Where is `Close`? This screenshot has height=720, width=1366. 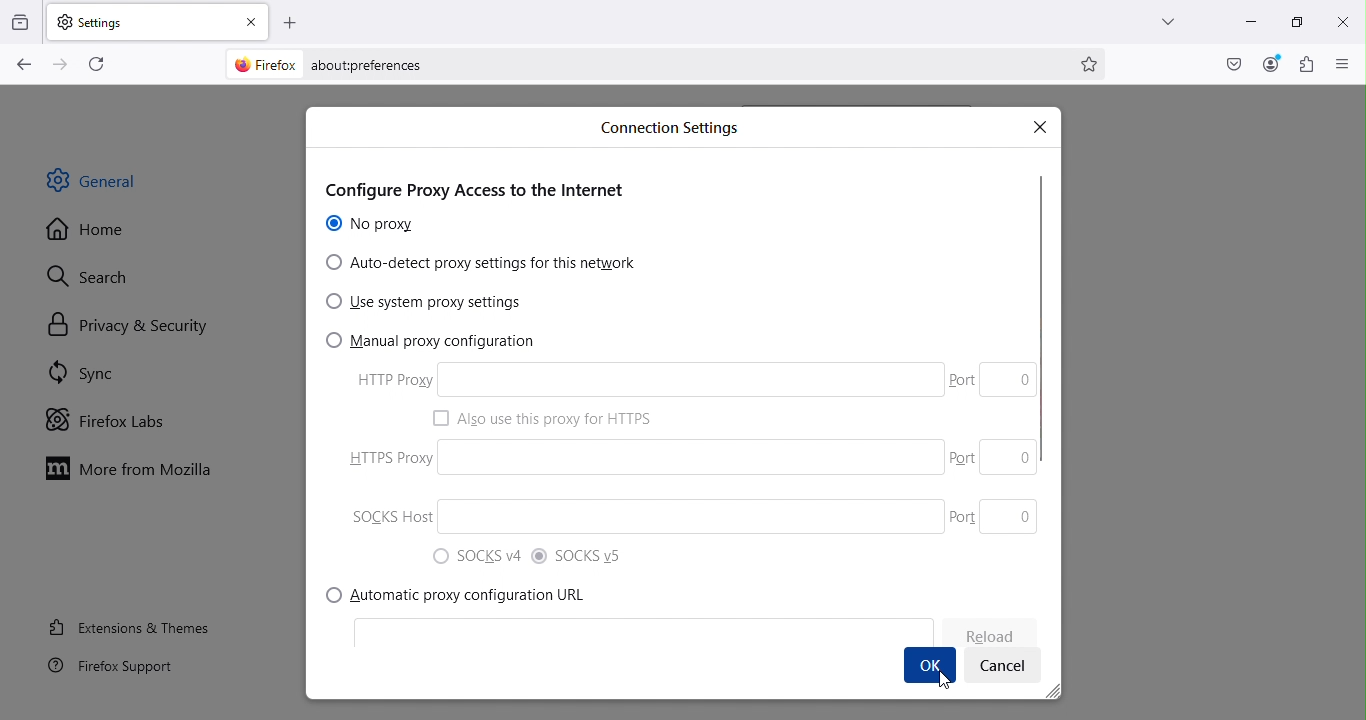
Close is located at coordinates (1041, 124).